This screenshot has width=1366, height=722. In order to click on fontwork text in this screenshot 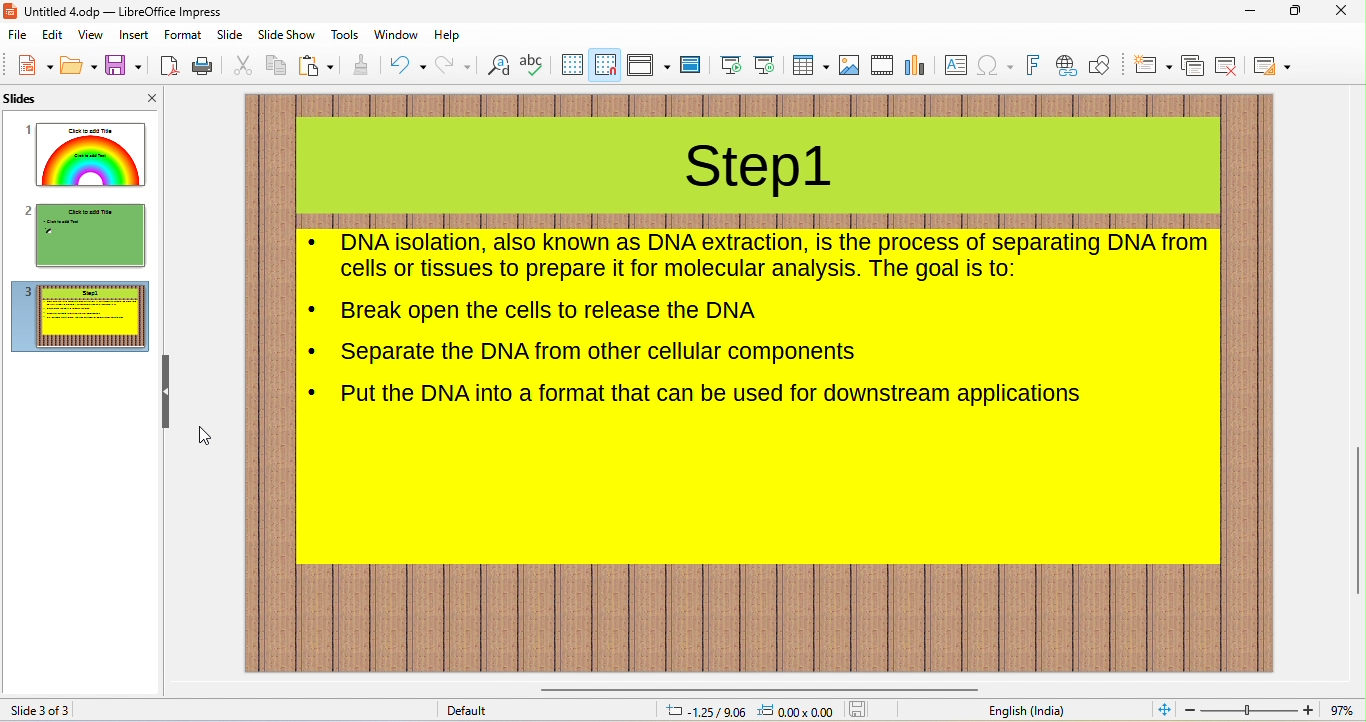, I will do `click(1033, 66)`.